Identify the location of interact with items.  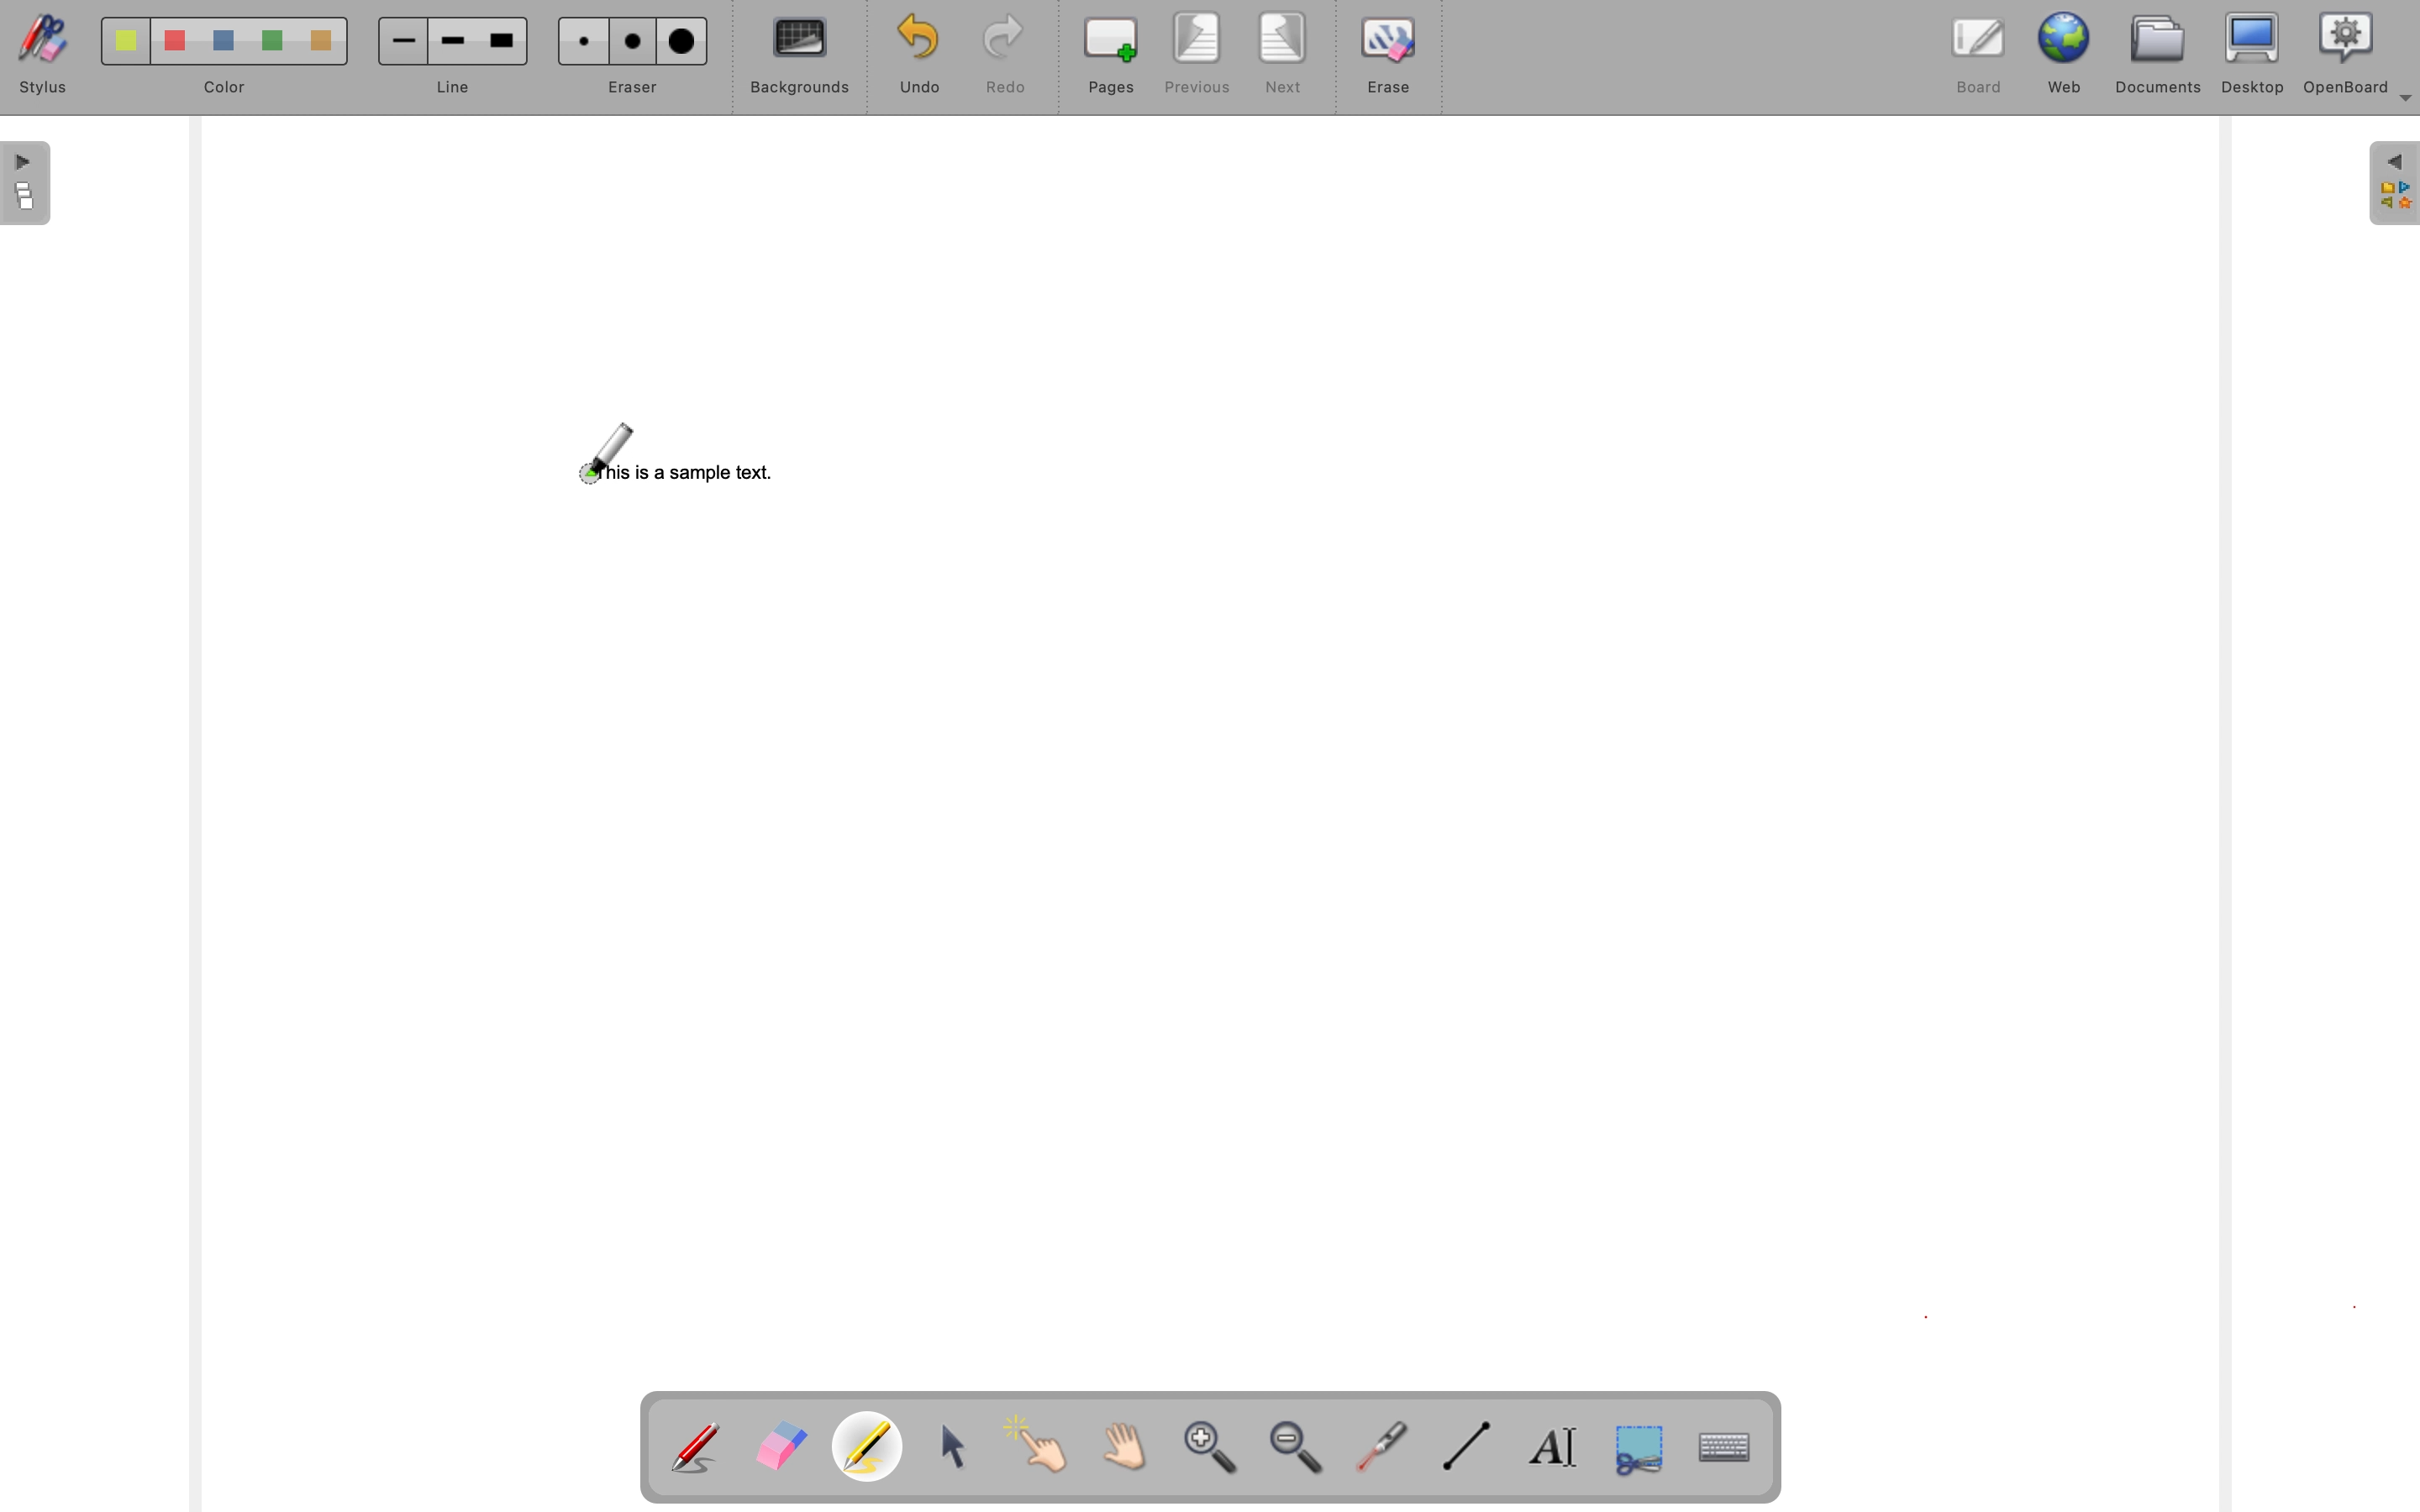
(1049, 1442).